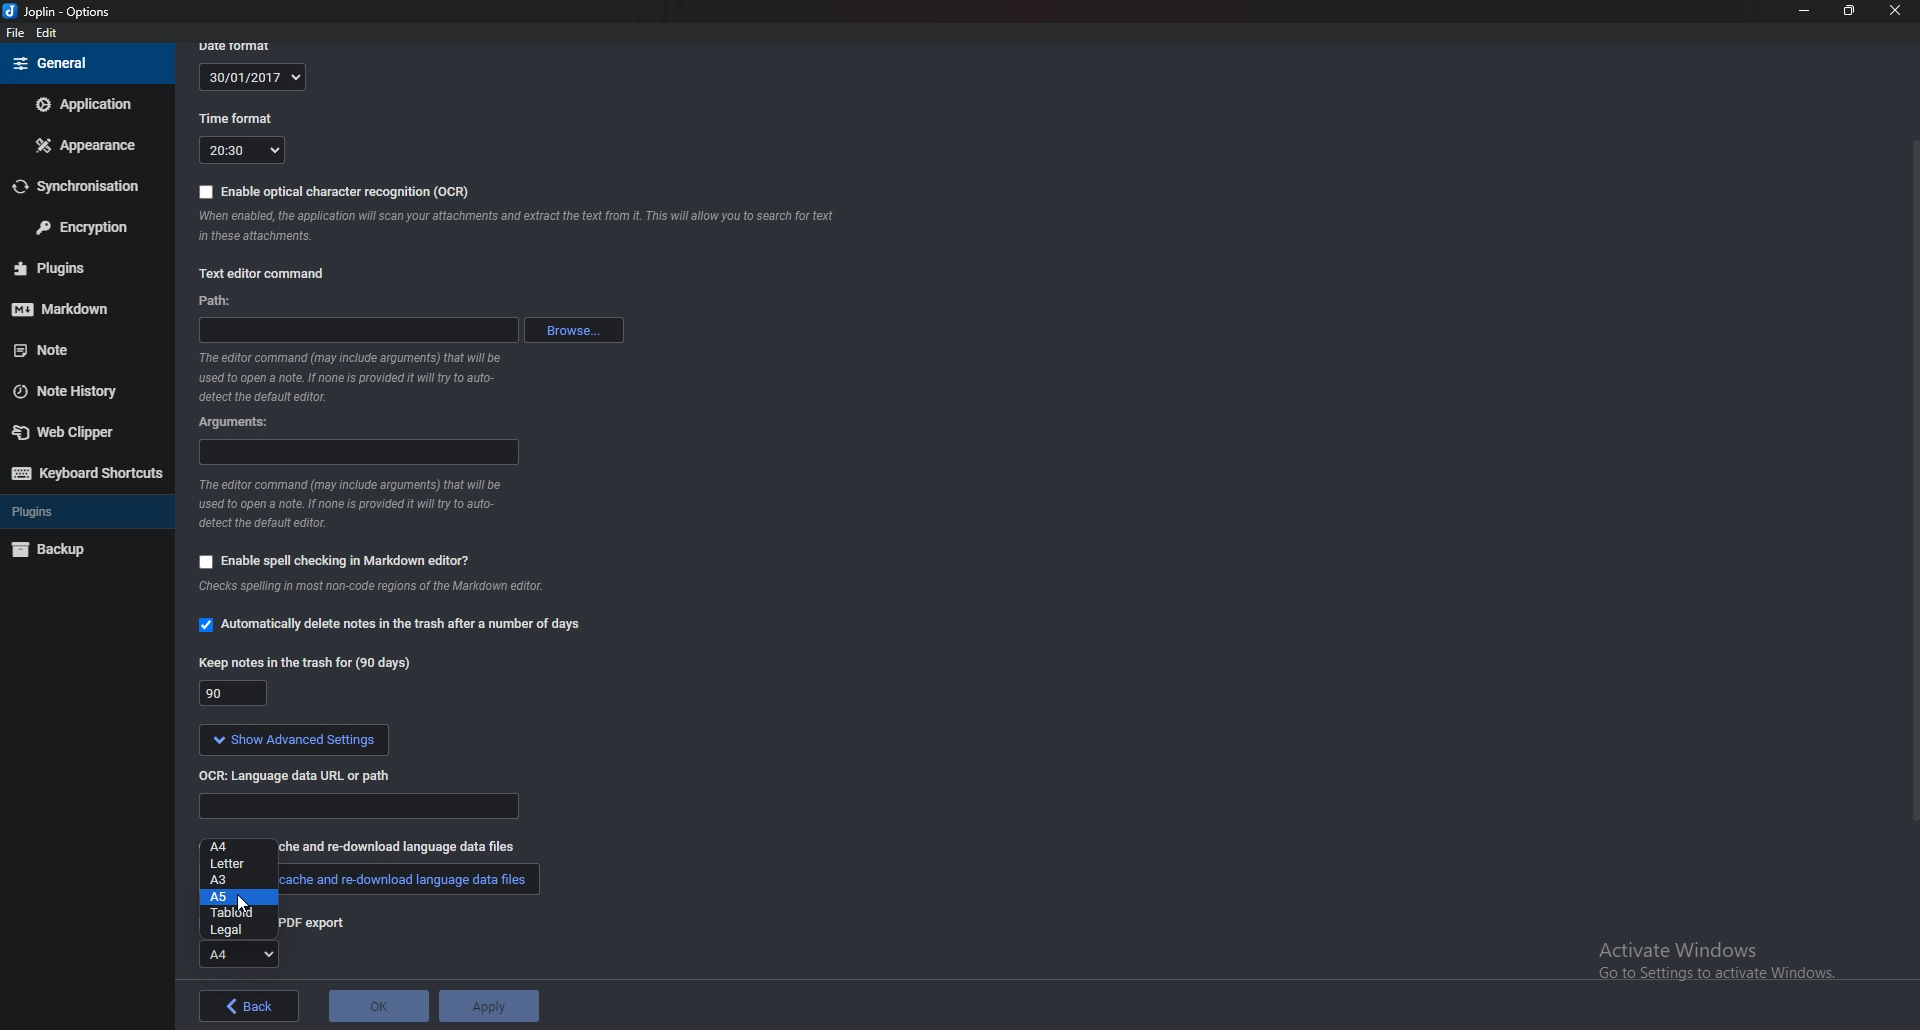  I want to click on Plugins, so click(73, 511).